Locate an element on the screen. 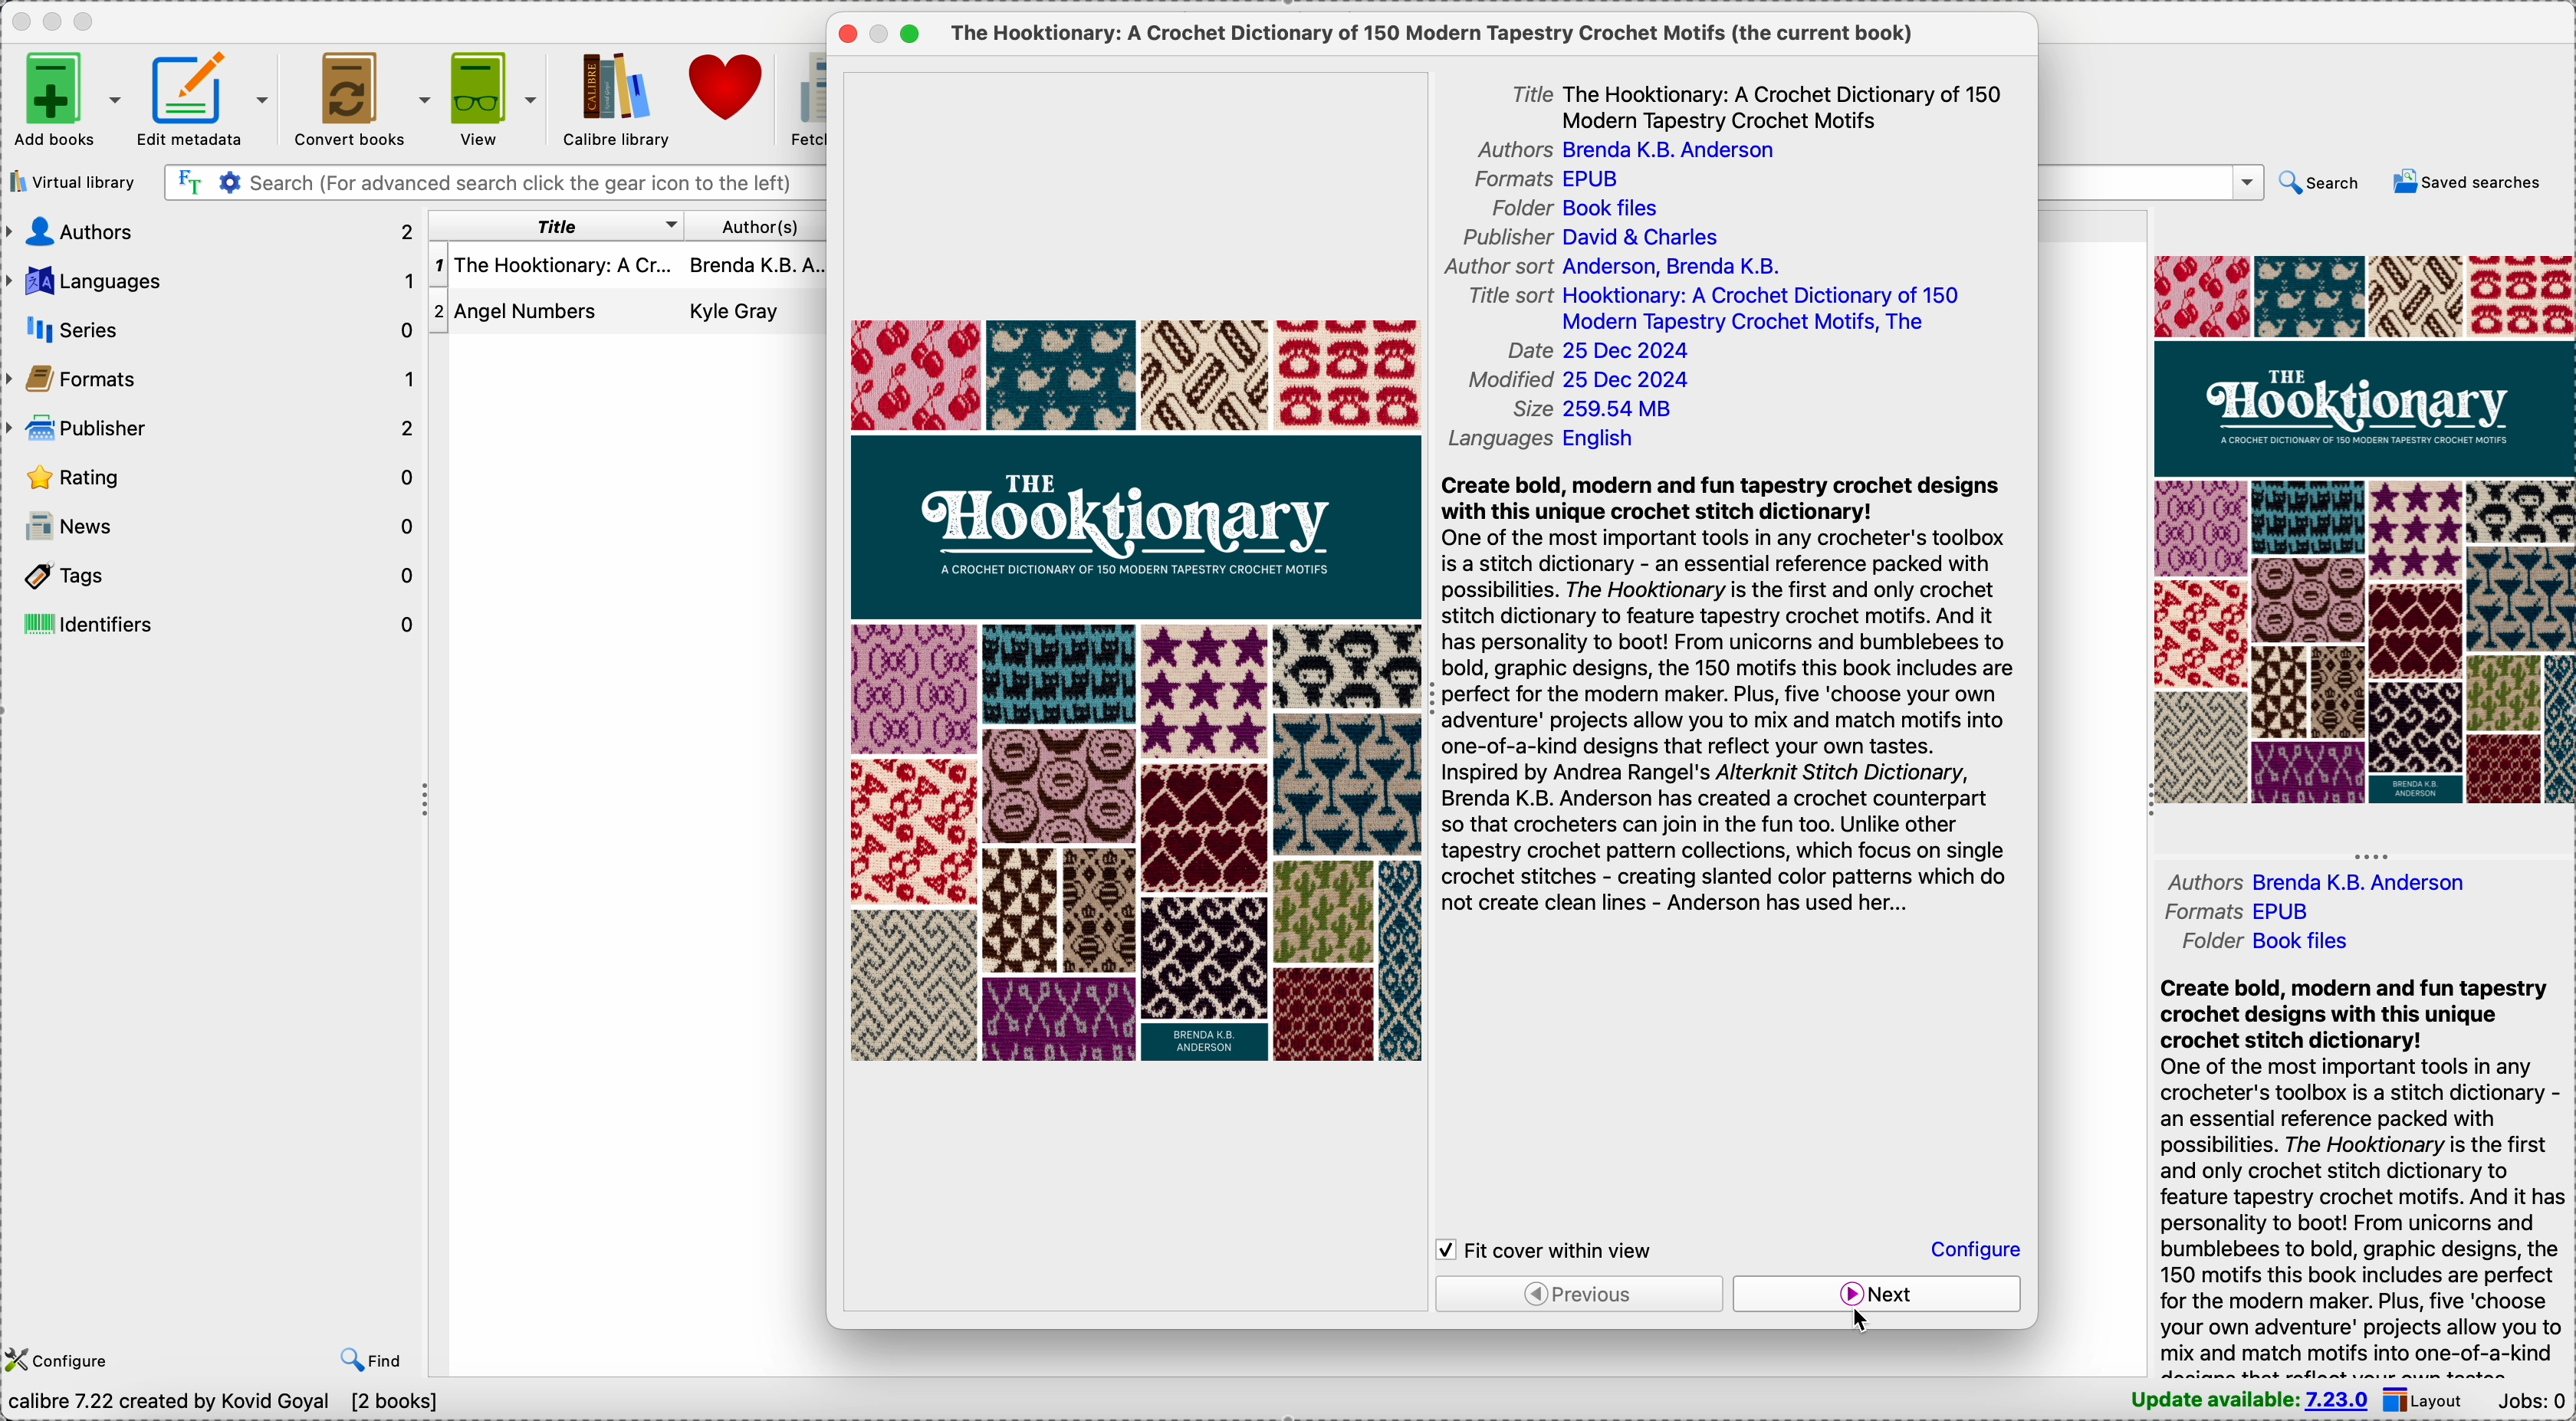 This screenshot has width=2576, height=1421. tags is located at coordinates (214, 570).